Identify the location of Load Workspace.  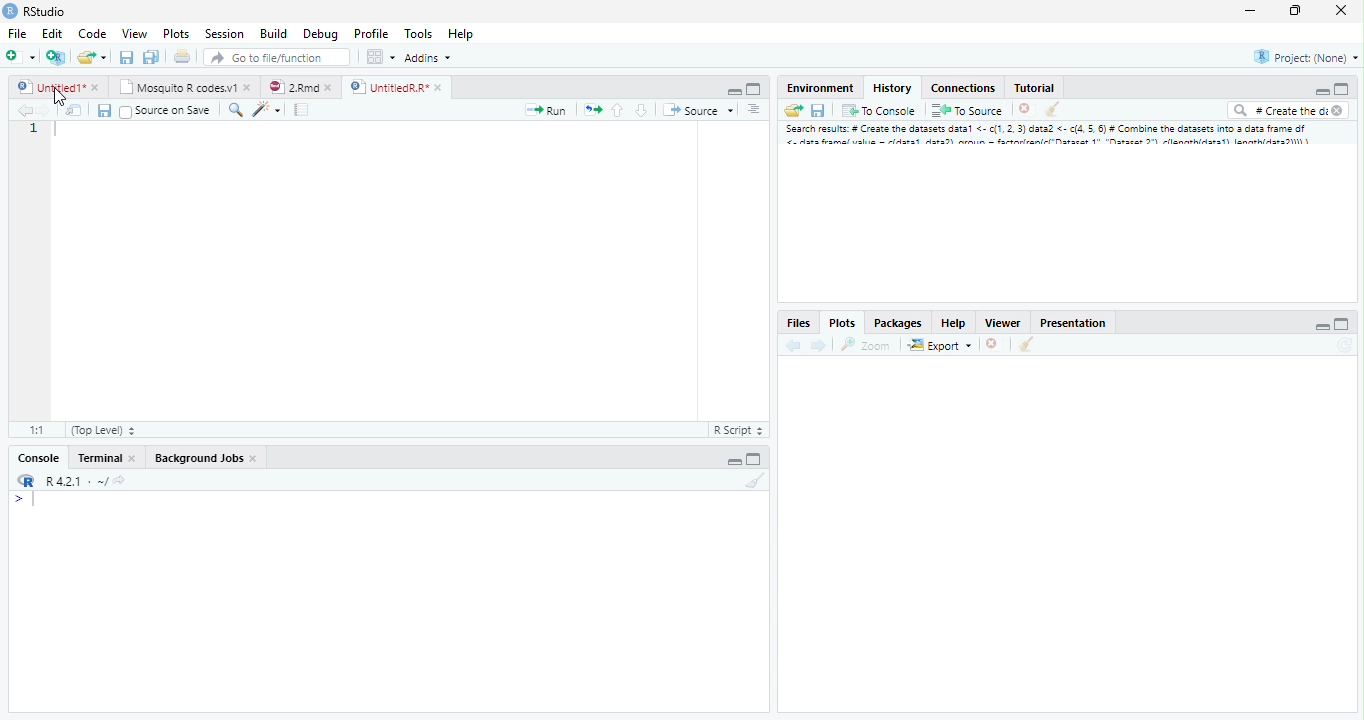
(795, 113).